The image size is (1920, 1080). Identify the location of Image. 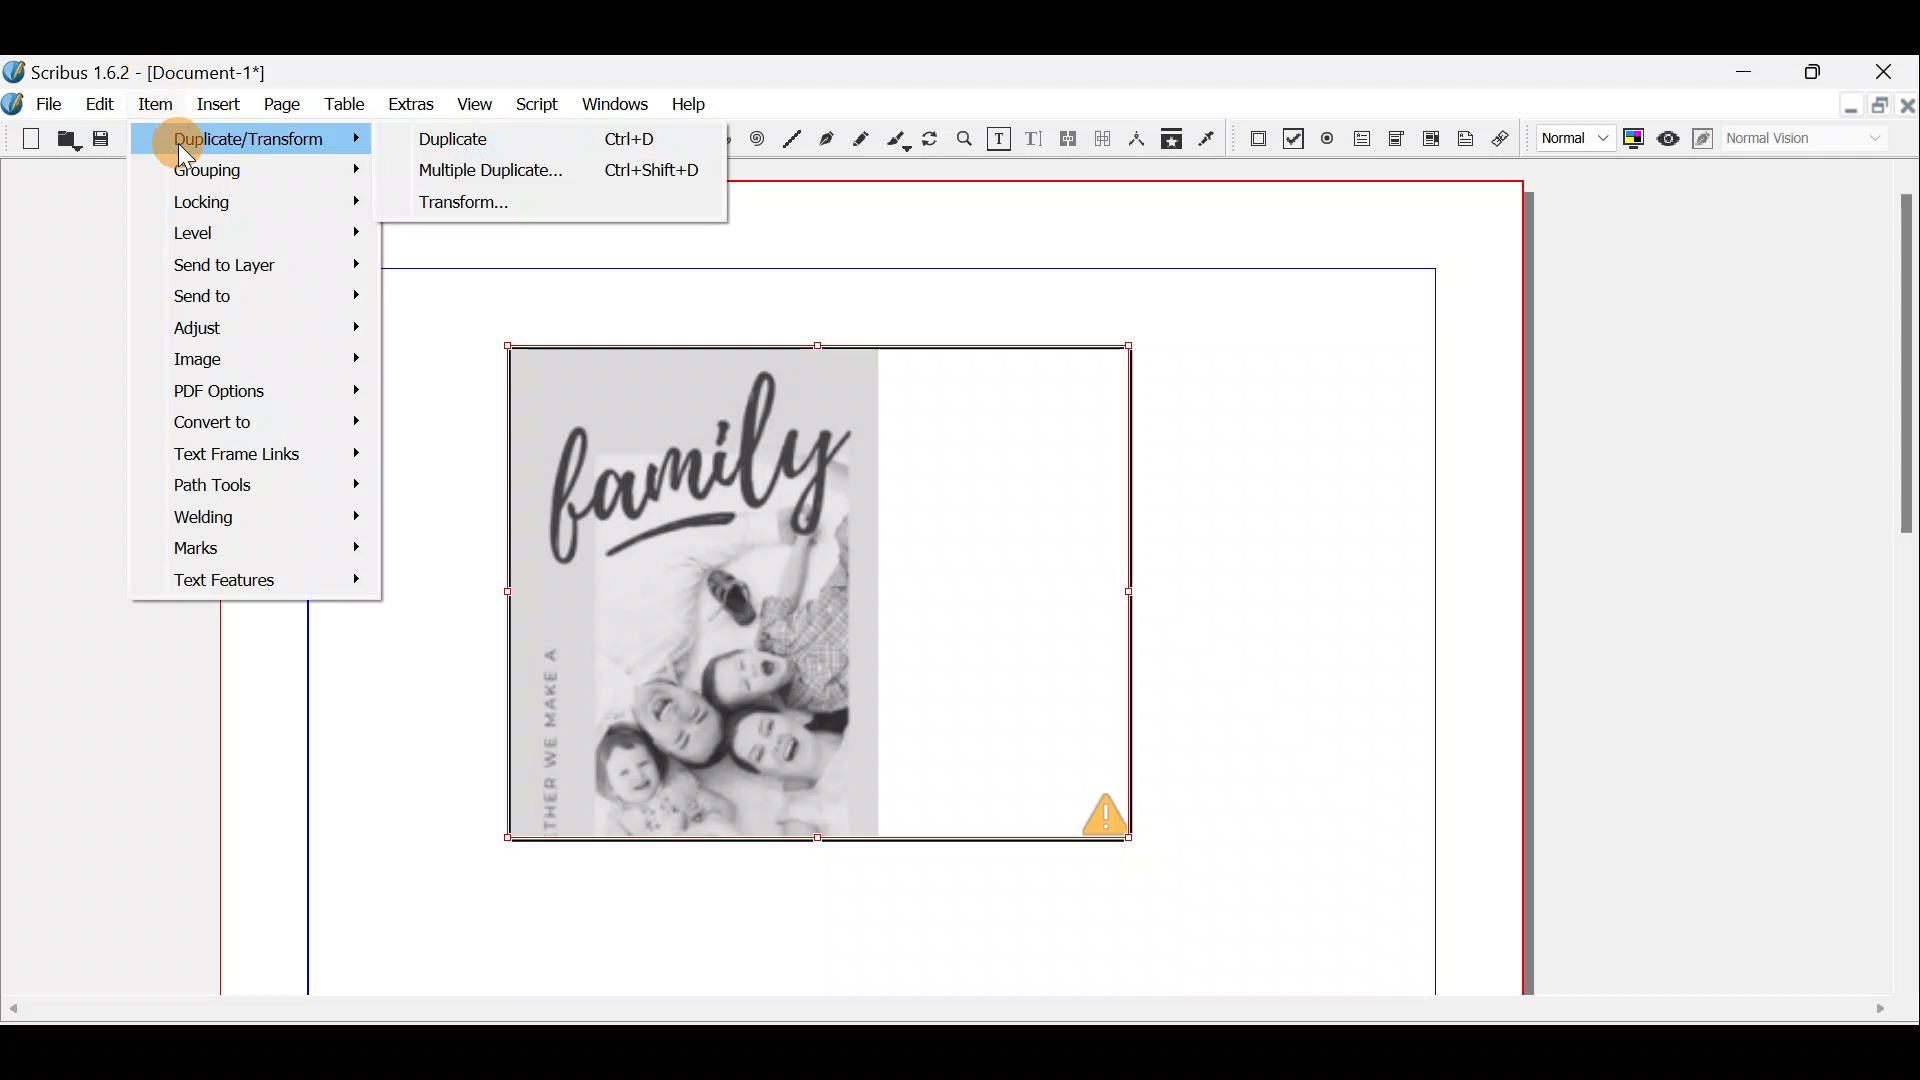
(259, 360).